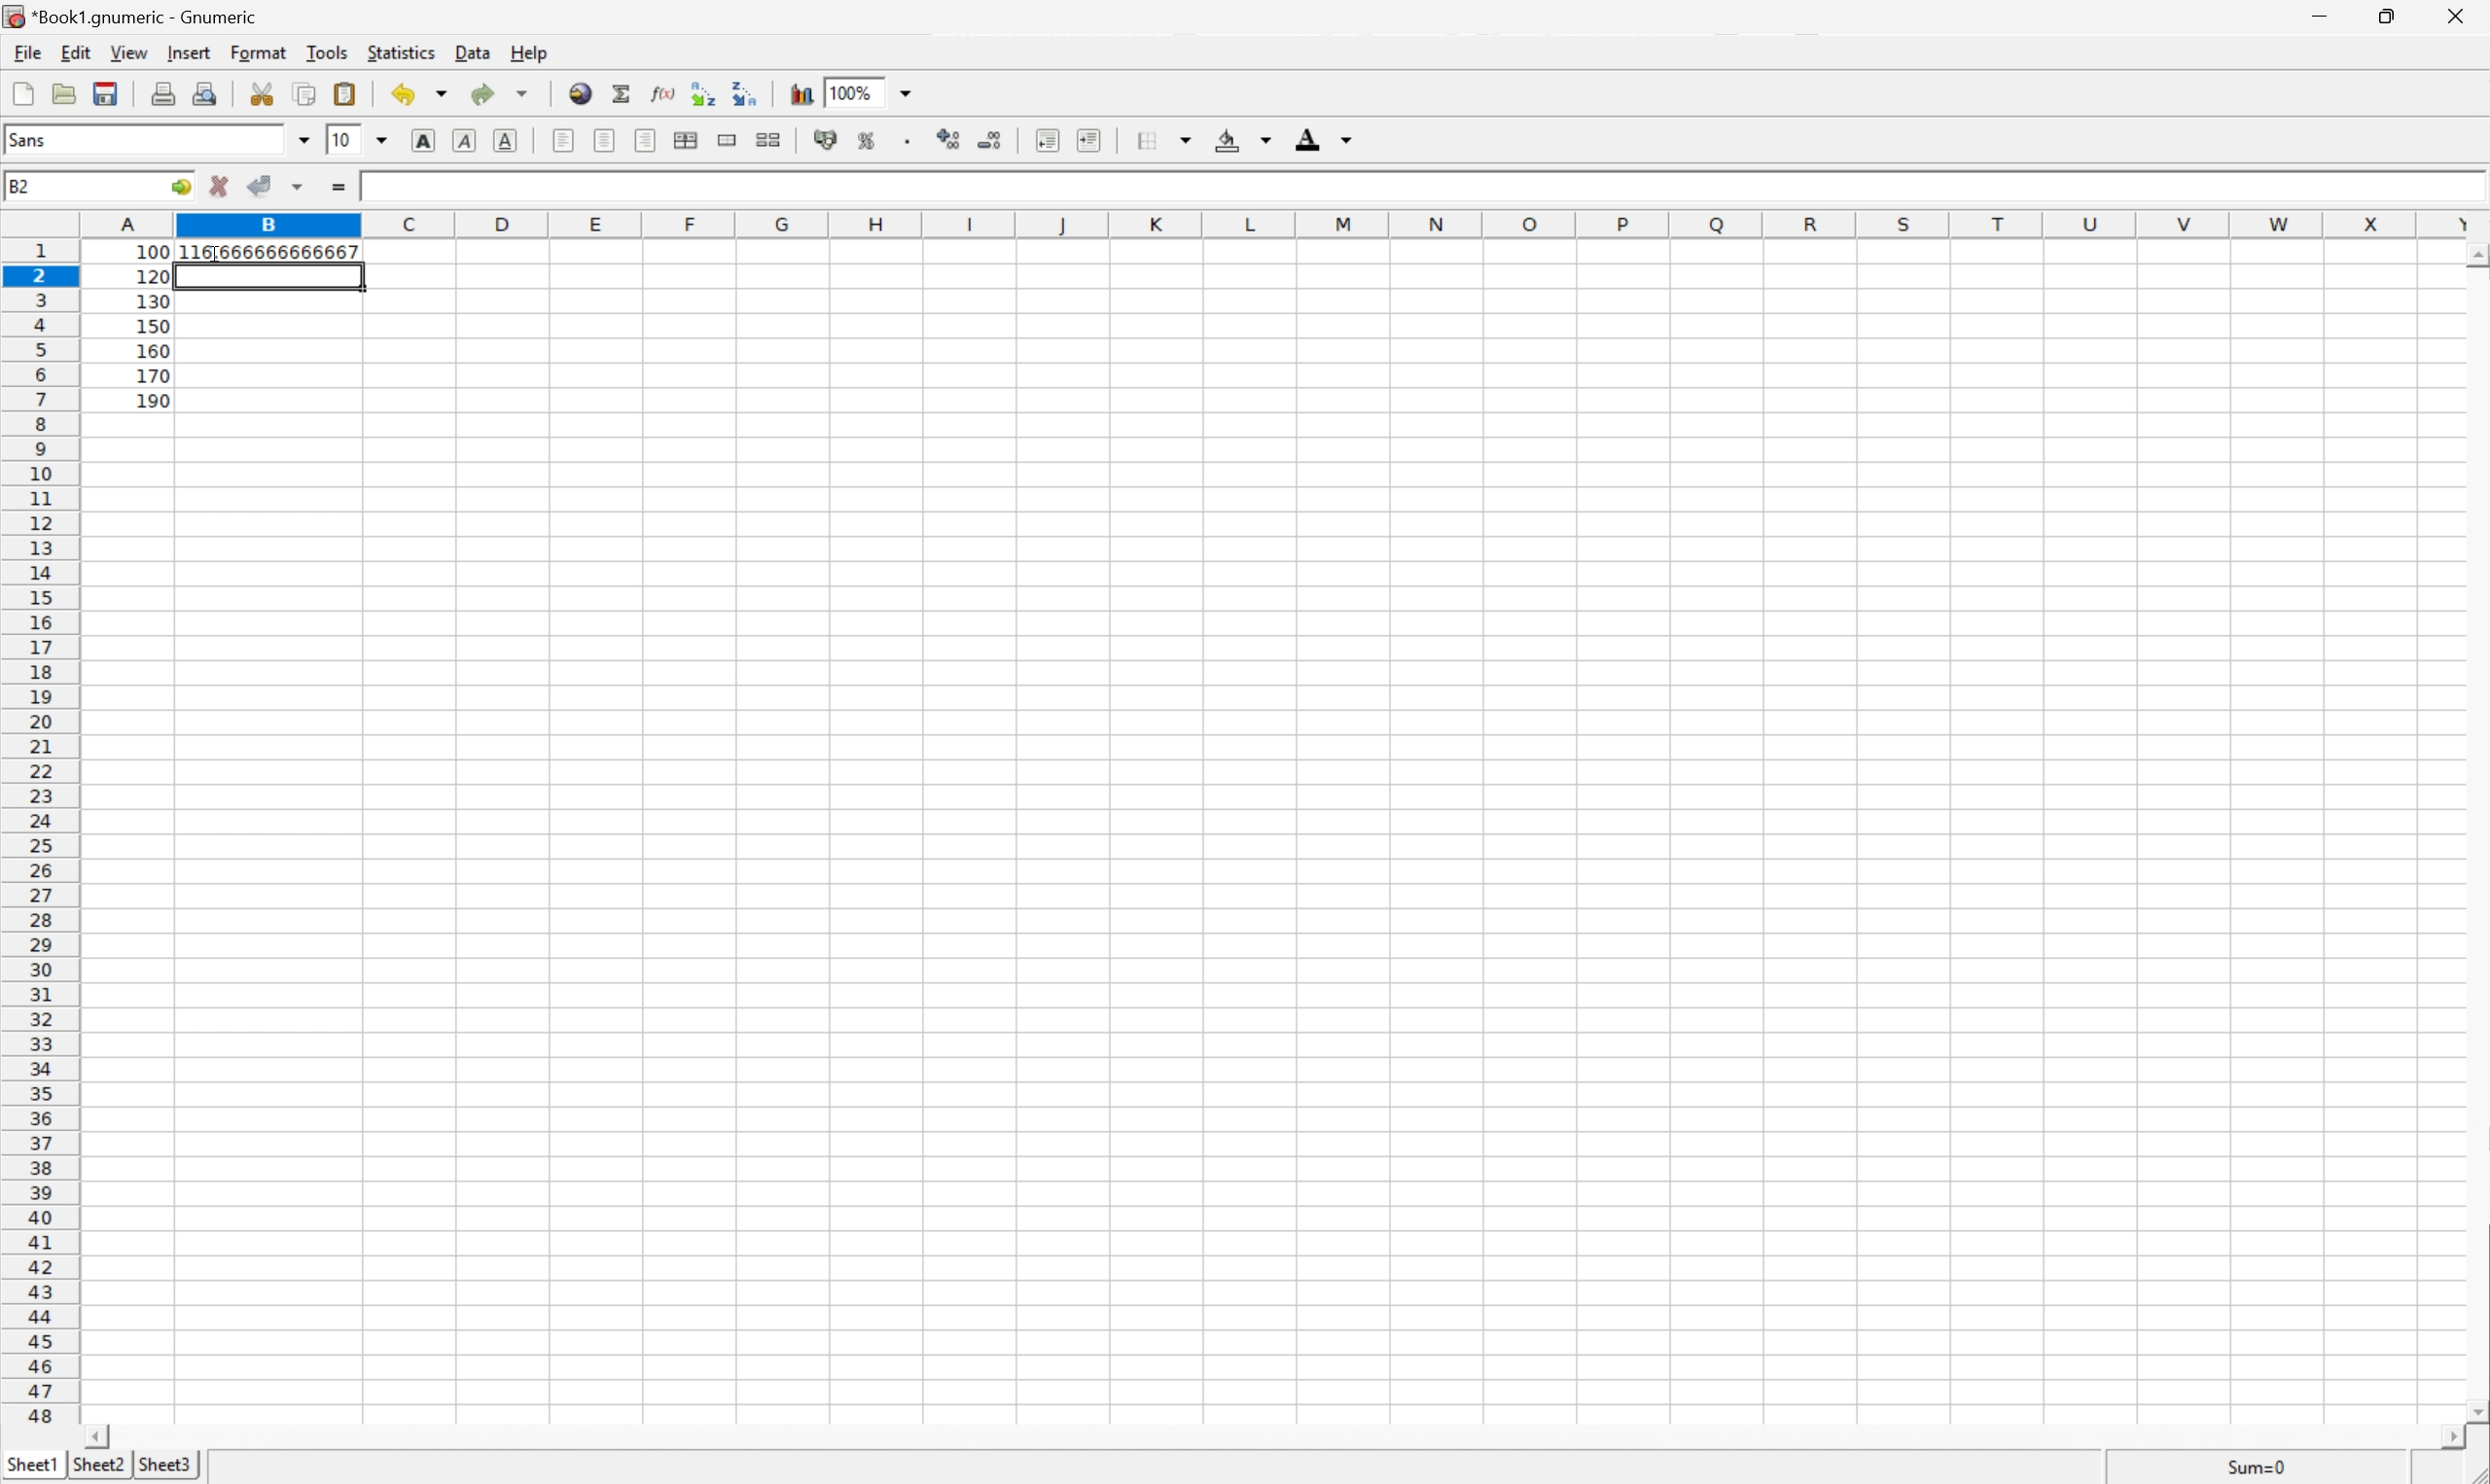 Image resolution: width=2490 pixels, height=1484 pixels. What do you see at coordinates (855, 91) in the screenshot?
I see `100%` at bounding box center [855, 91].